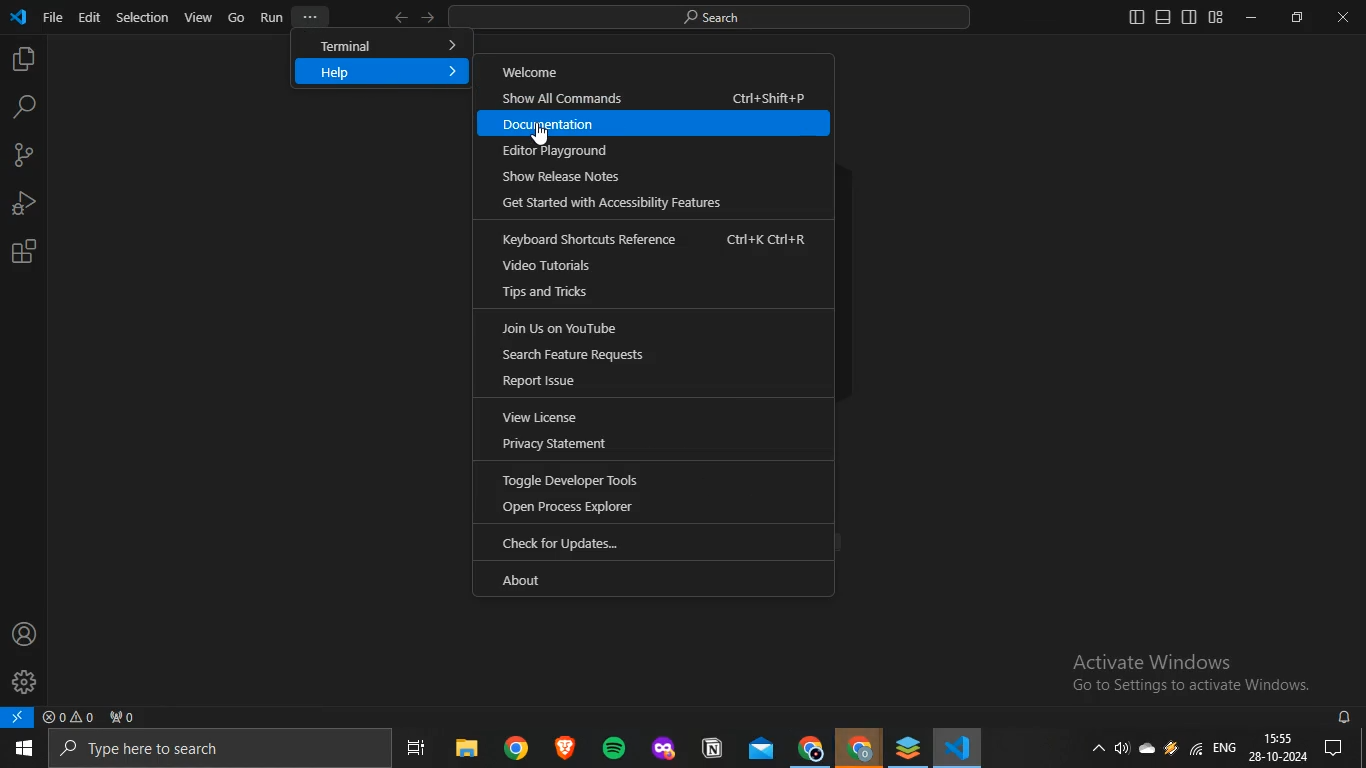  What do you see at coordinates (21, 61) in the screenshot?
I see `explorer` at bounding box center [21, 61].